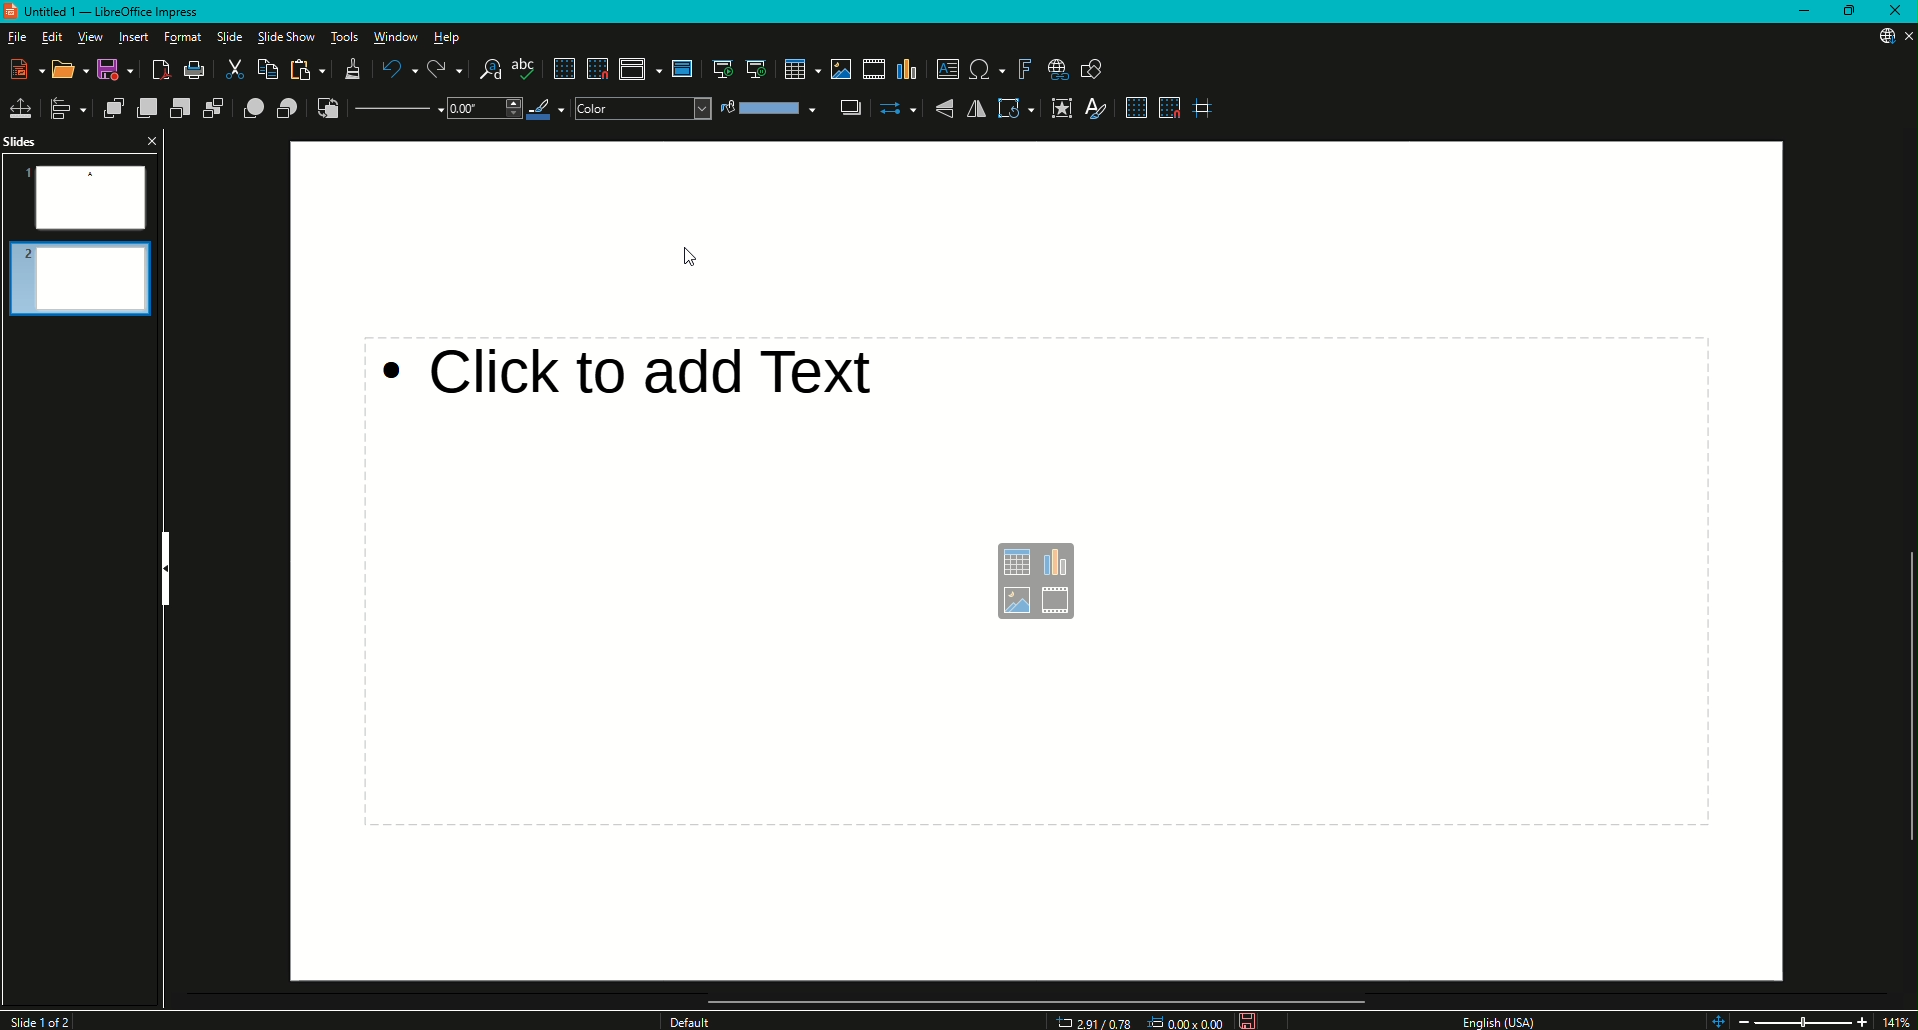 The width and height of the screenshot is (1918, 1030). Describe the element at coordinates (287, 38) in the screenshot. I see `Slide Show` at that location.